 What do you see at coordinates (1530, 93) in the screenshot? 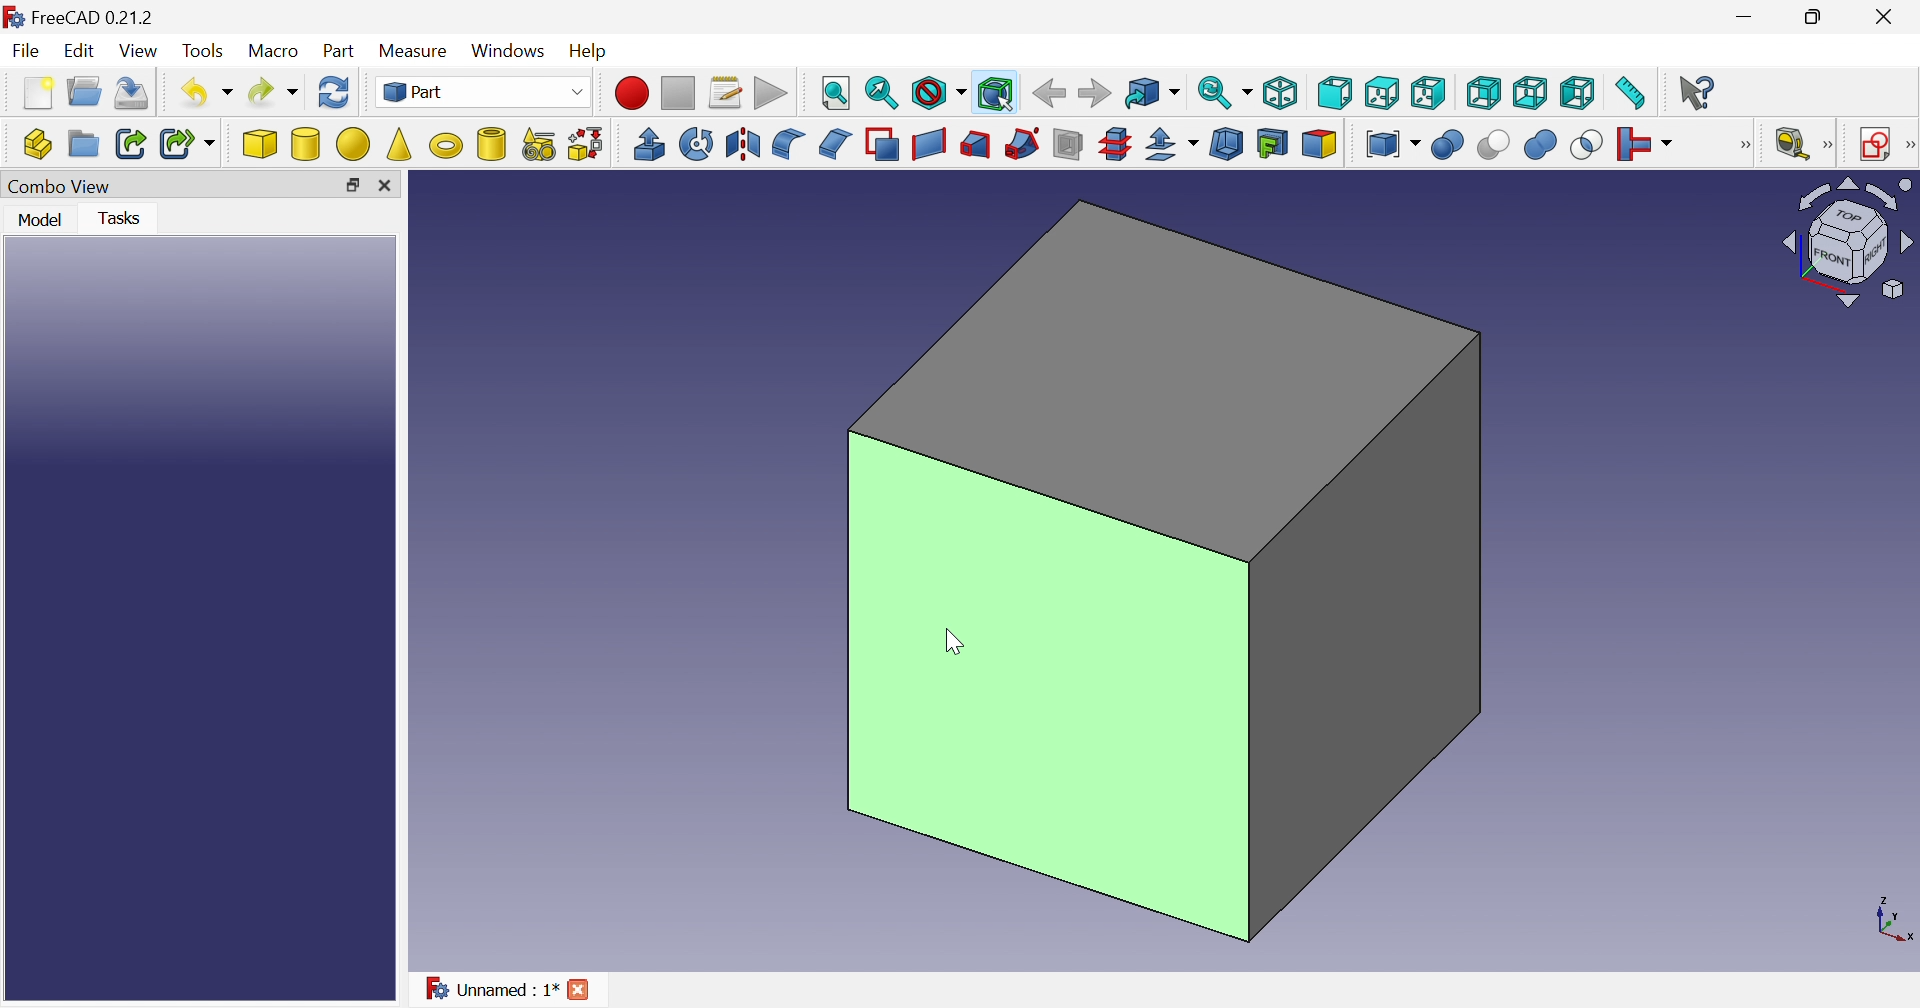
I see `Bottom` at bounding box center [1530, 93].